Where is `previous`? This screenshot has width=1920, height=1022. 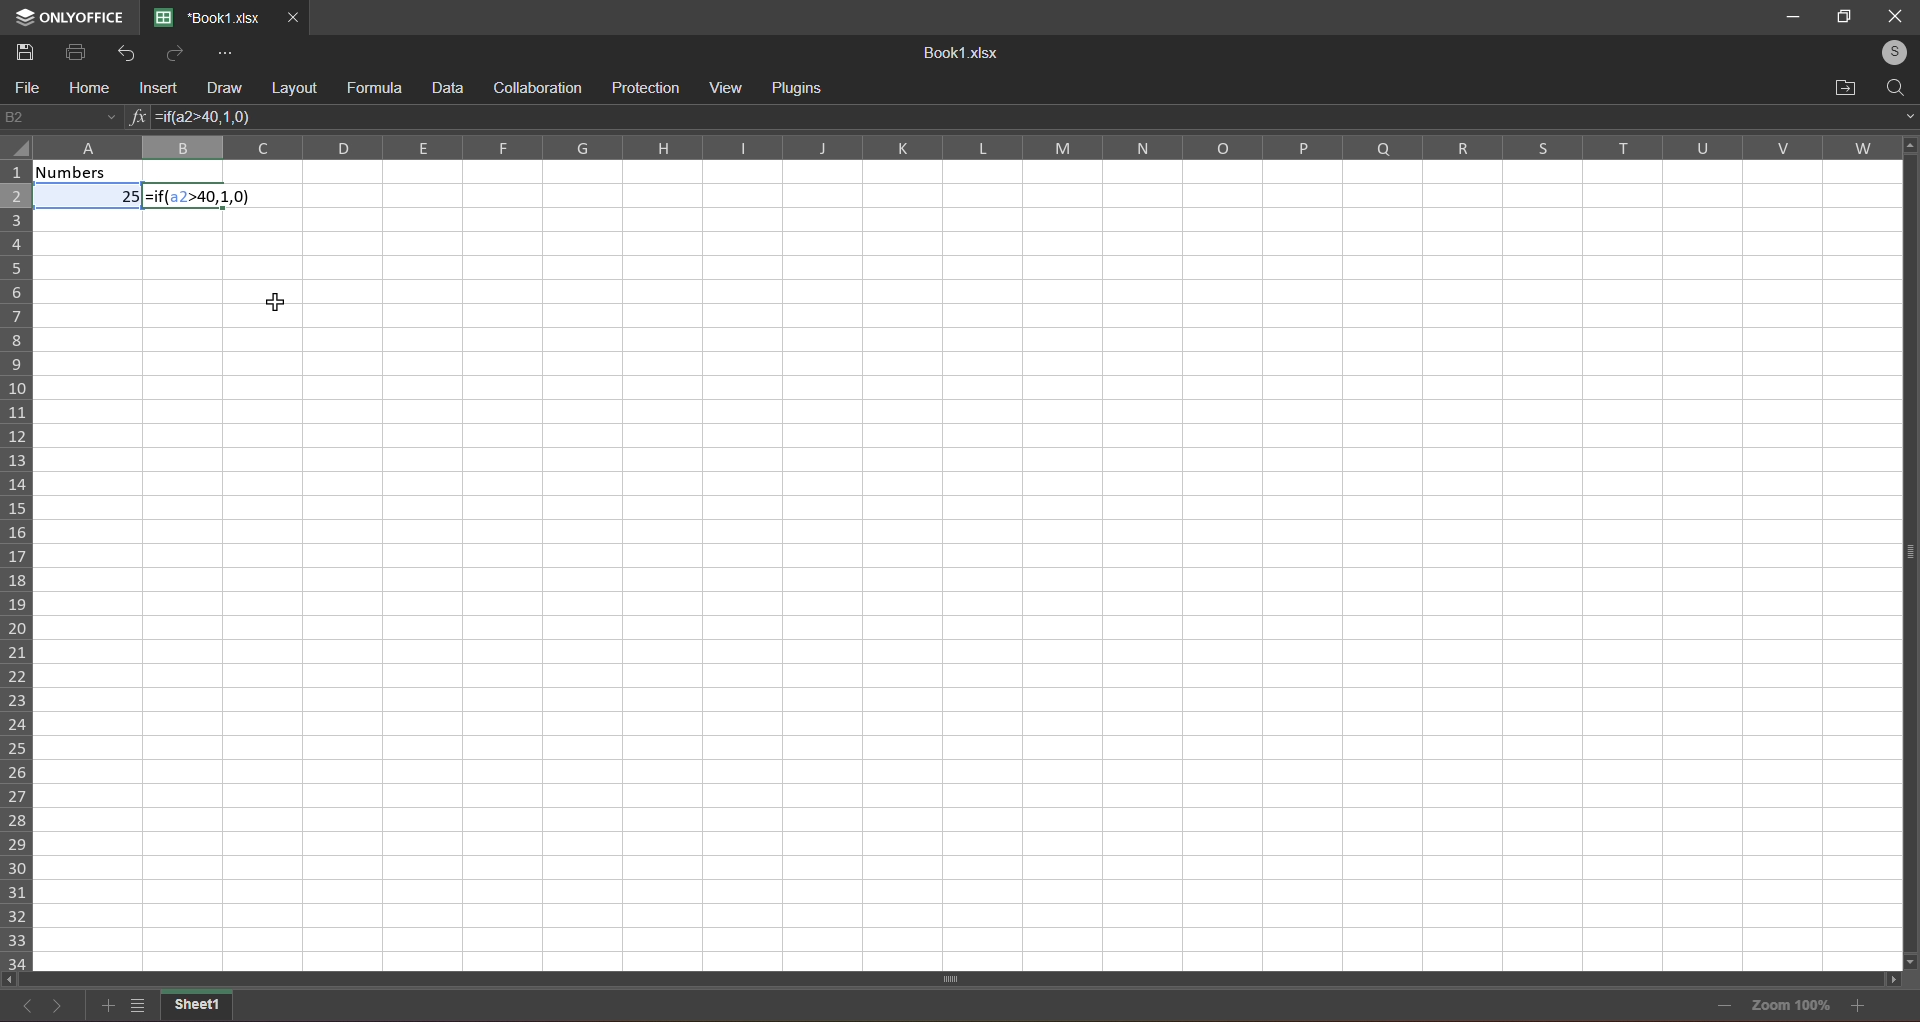
previous is located at coordinates (29, 1011).